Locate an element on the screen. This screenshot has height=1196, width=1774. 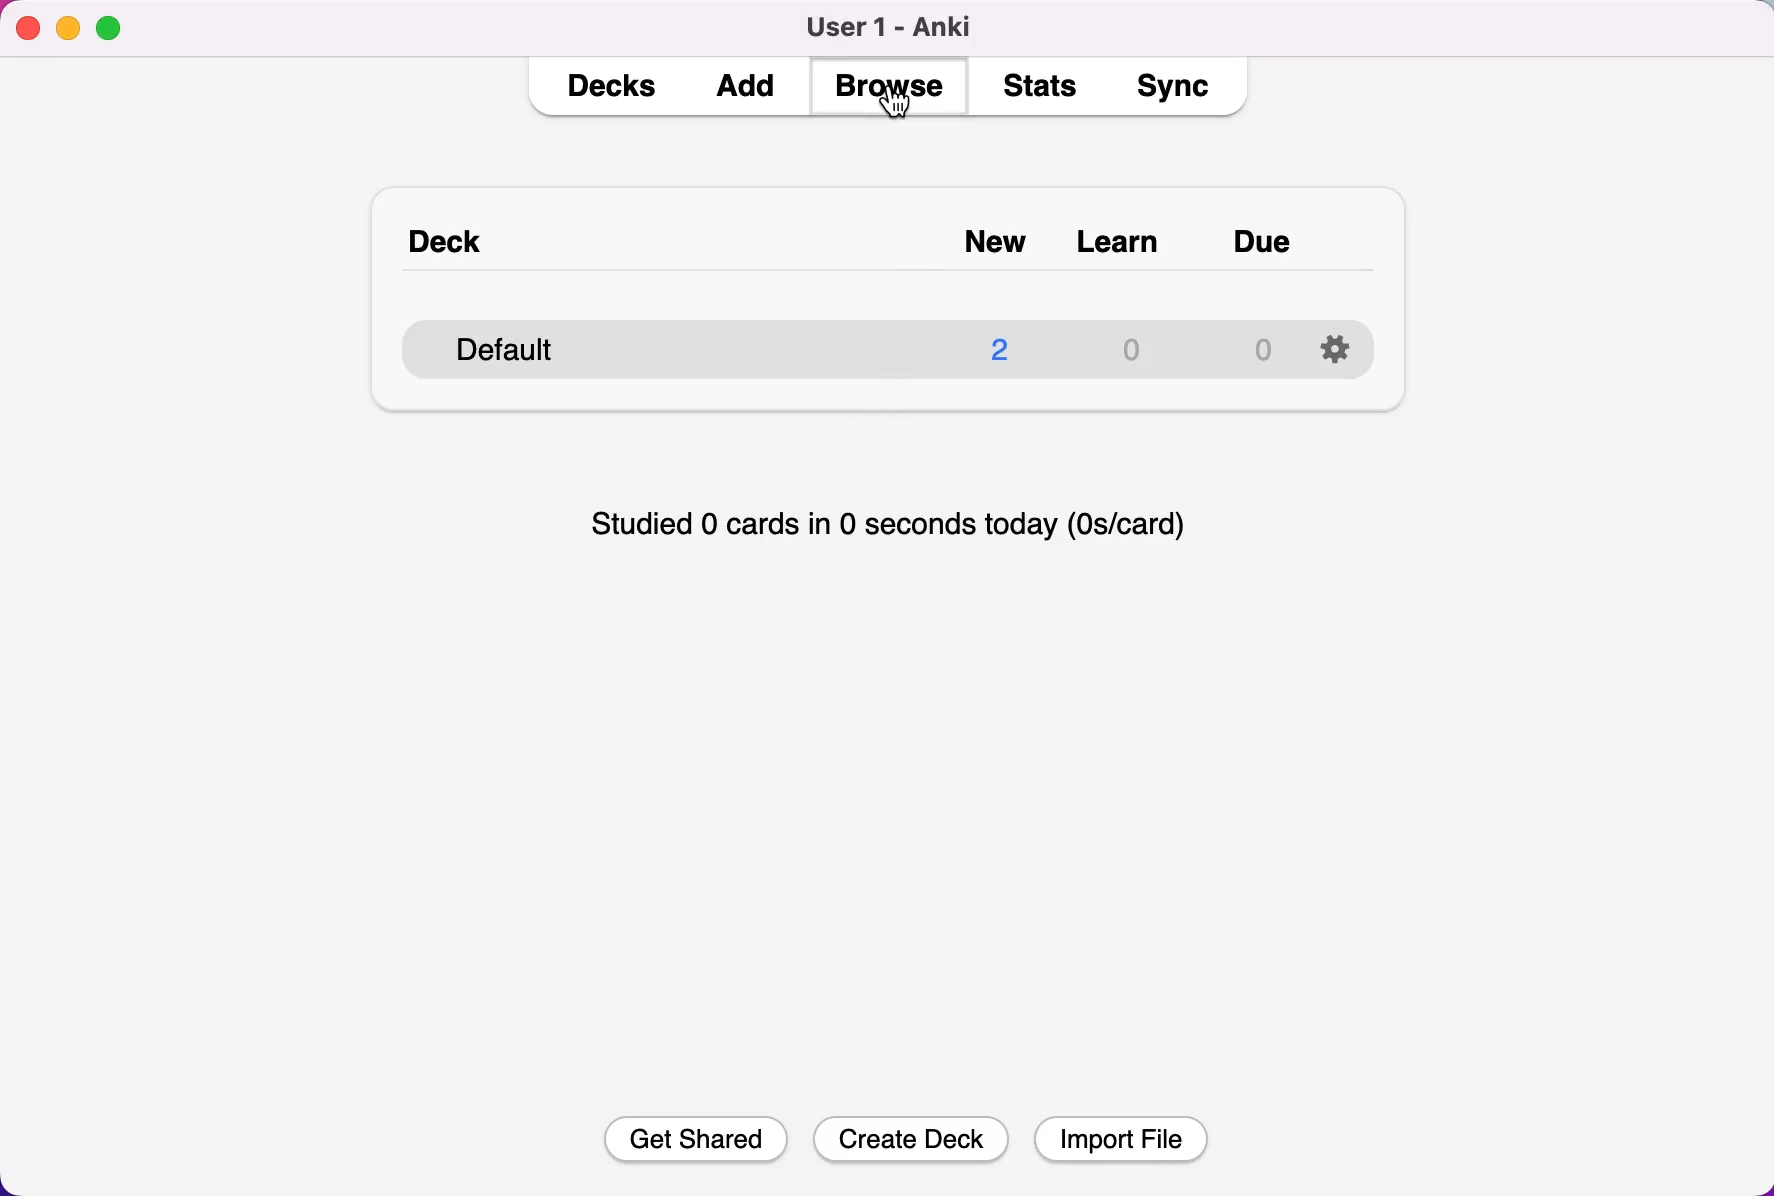
Get Shared is located at coordinates (696, 1140).